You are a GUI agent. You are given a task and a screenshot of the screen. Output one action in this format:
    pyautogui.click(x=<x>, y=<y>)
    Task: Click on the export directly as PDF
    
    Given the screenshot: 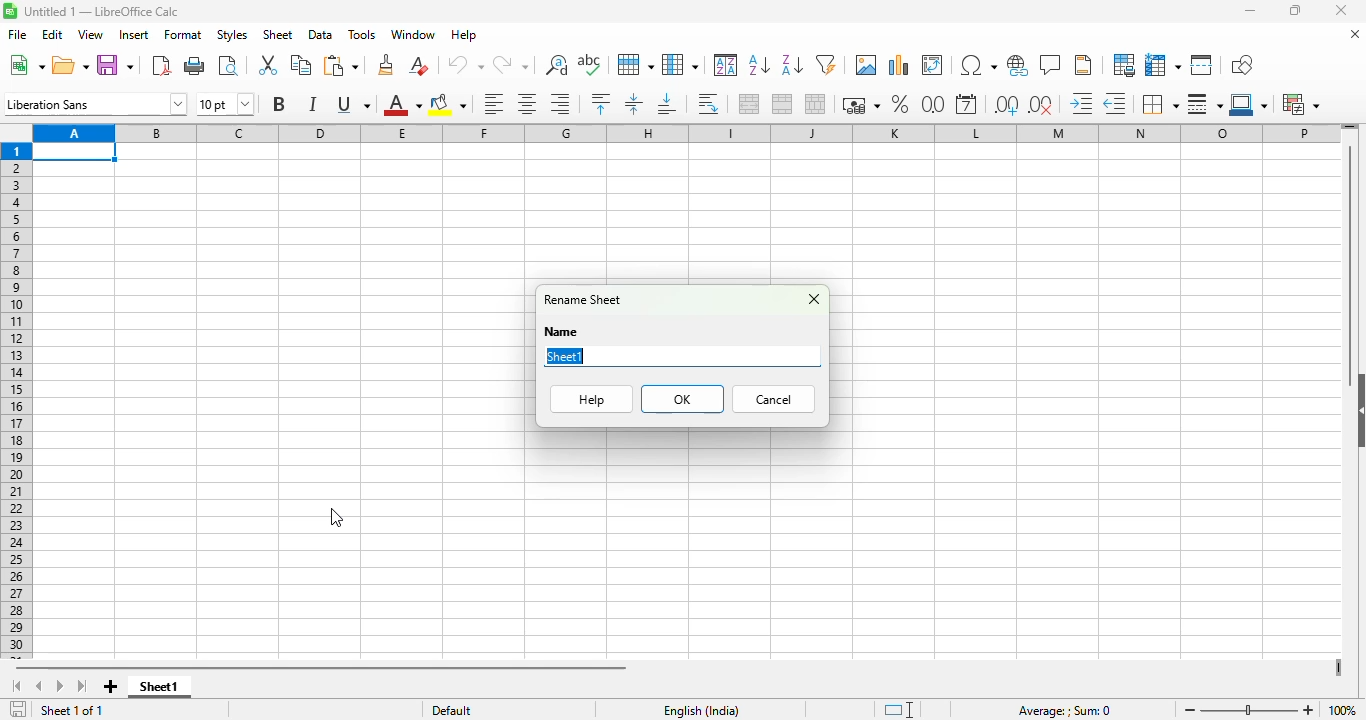 What is the action you would take?
    pyautogui.click(x=161, y=65)
    